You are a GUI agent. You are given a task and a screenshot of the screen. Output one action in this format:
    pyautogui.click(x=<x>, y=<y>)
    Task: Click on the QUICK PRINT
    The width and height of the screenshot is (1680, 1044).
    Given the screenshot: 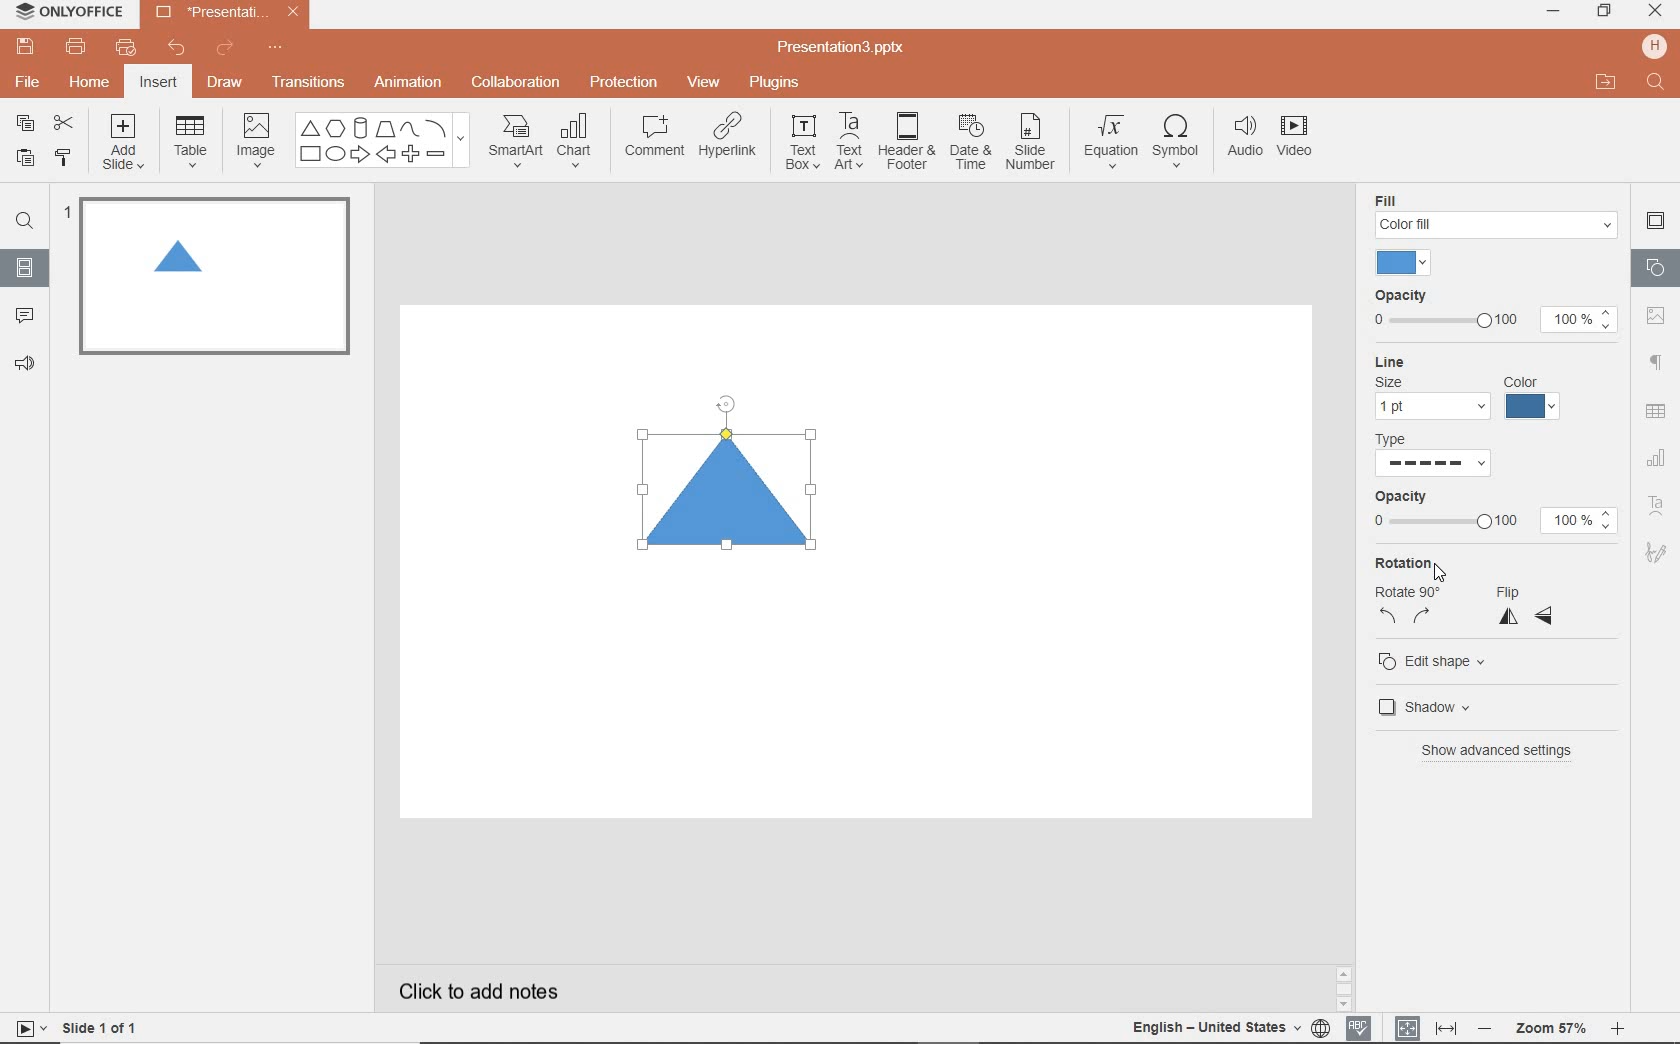 What is the action you would take?
    pyautogui.click(x=125, y=49)
    